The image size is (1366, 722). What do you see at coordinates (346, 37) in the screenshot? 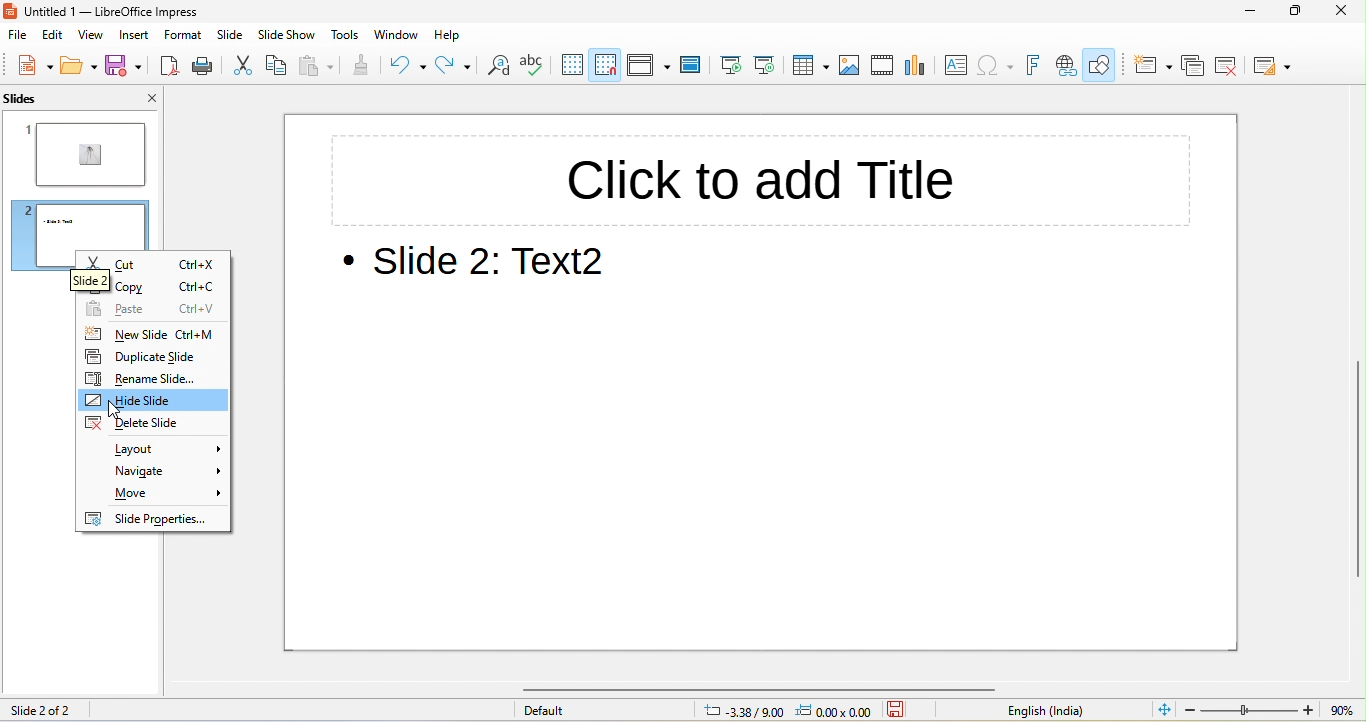
I see `tools` at bounding box center [346, 37].